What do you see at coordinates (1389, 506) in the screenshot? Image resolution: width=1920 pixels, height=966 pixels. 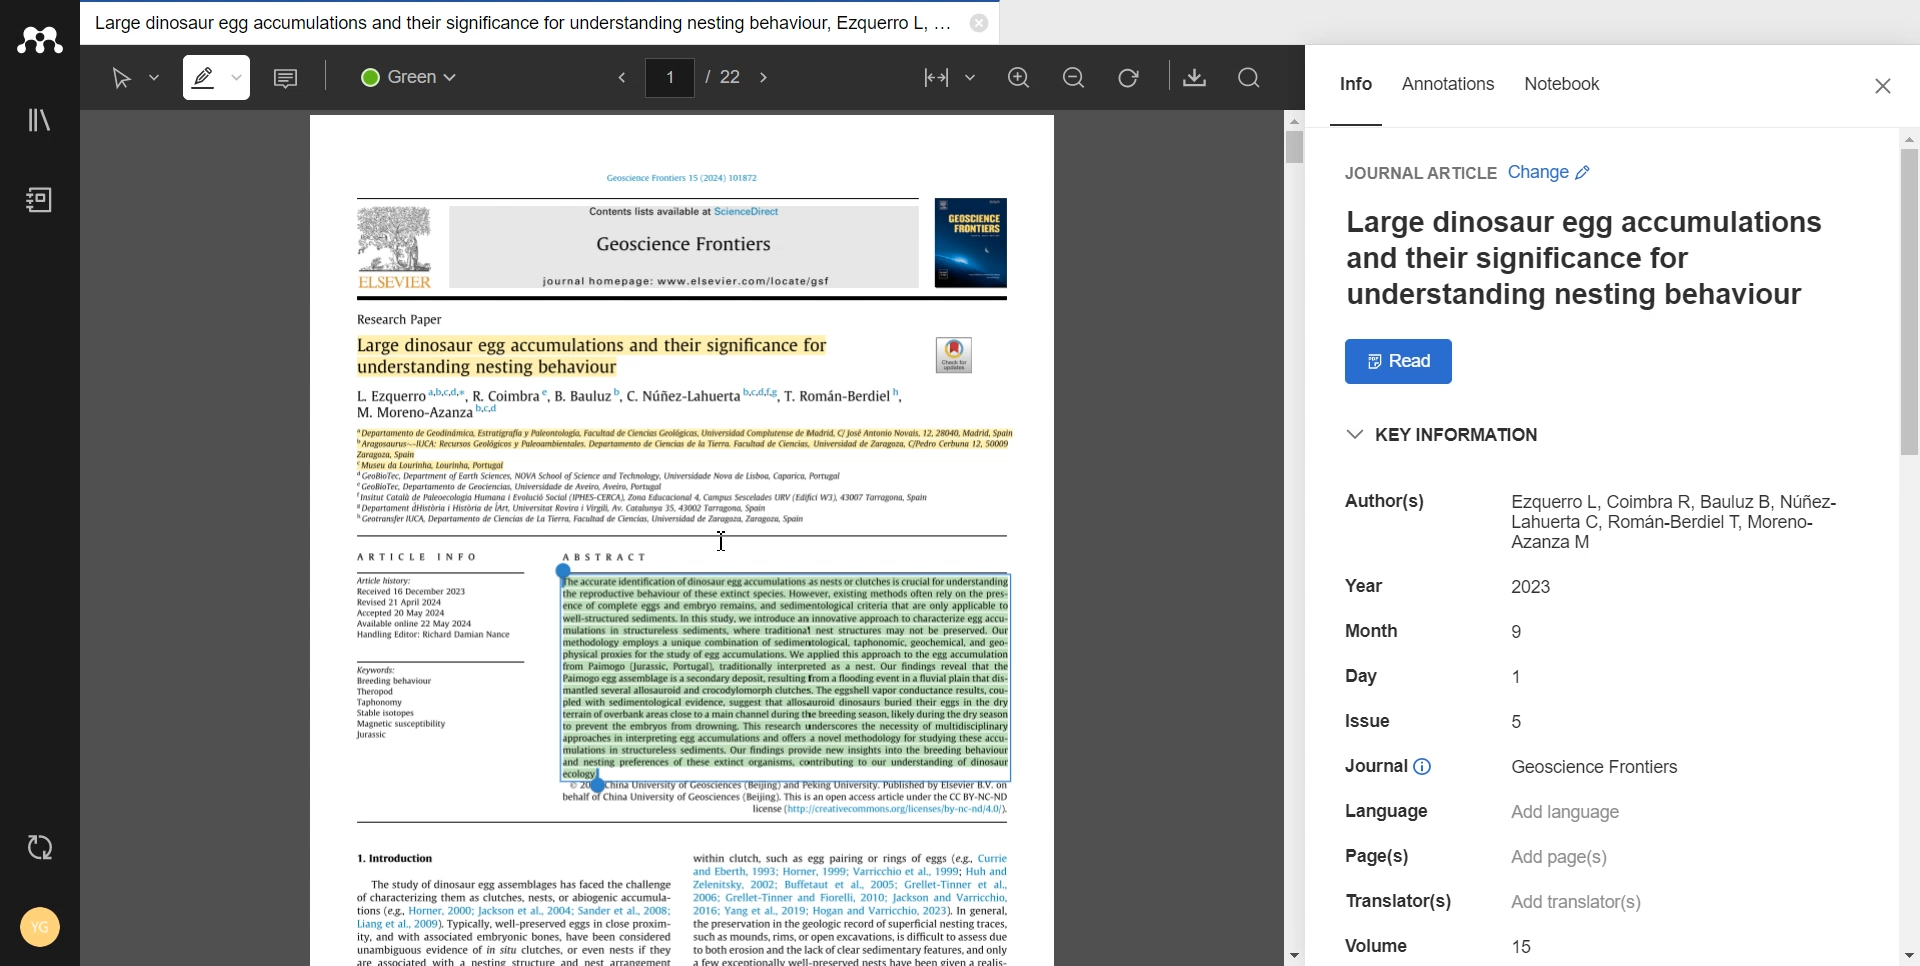 I see `text` at bounding box center [1389, 506].